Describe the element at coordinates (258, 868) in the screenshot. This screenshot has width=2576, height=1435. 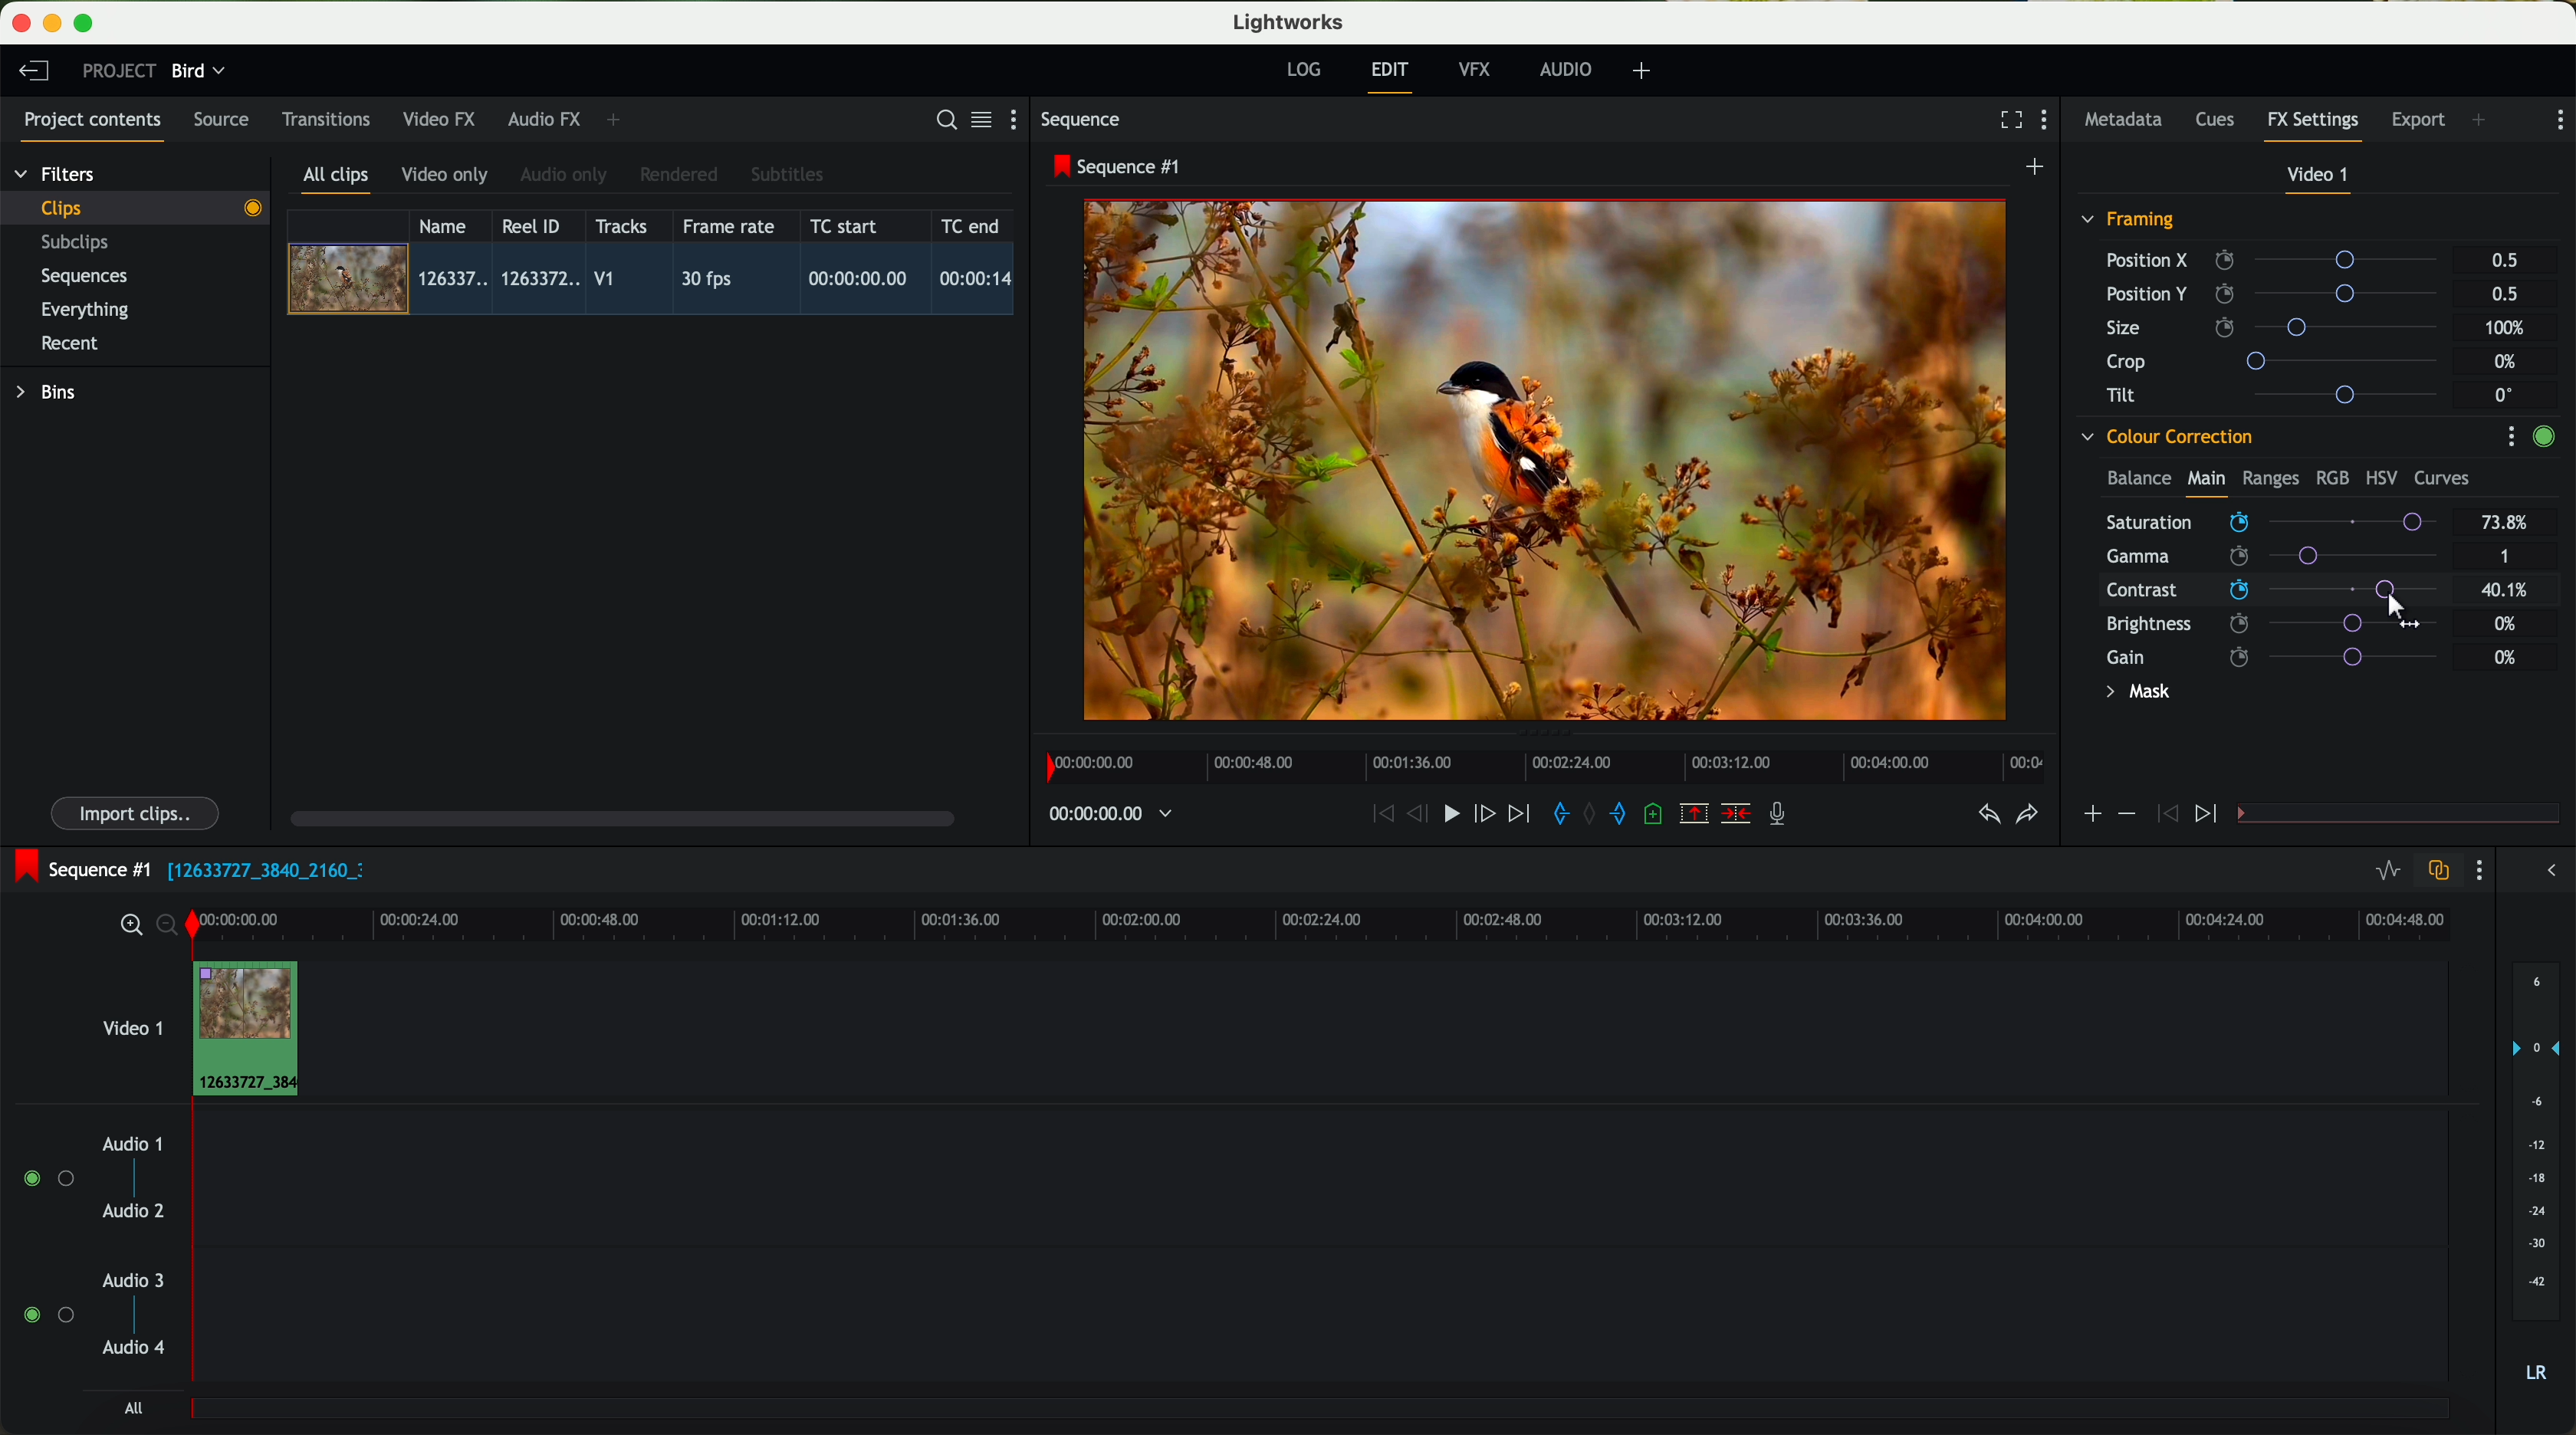
I see `black` at that location.